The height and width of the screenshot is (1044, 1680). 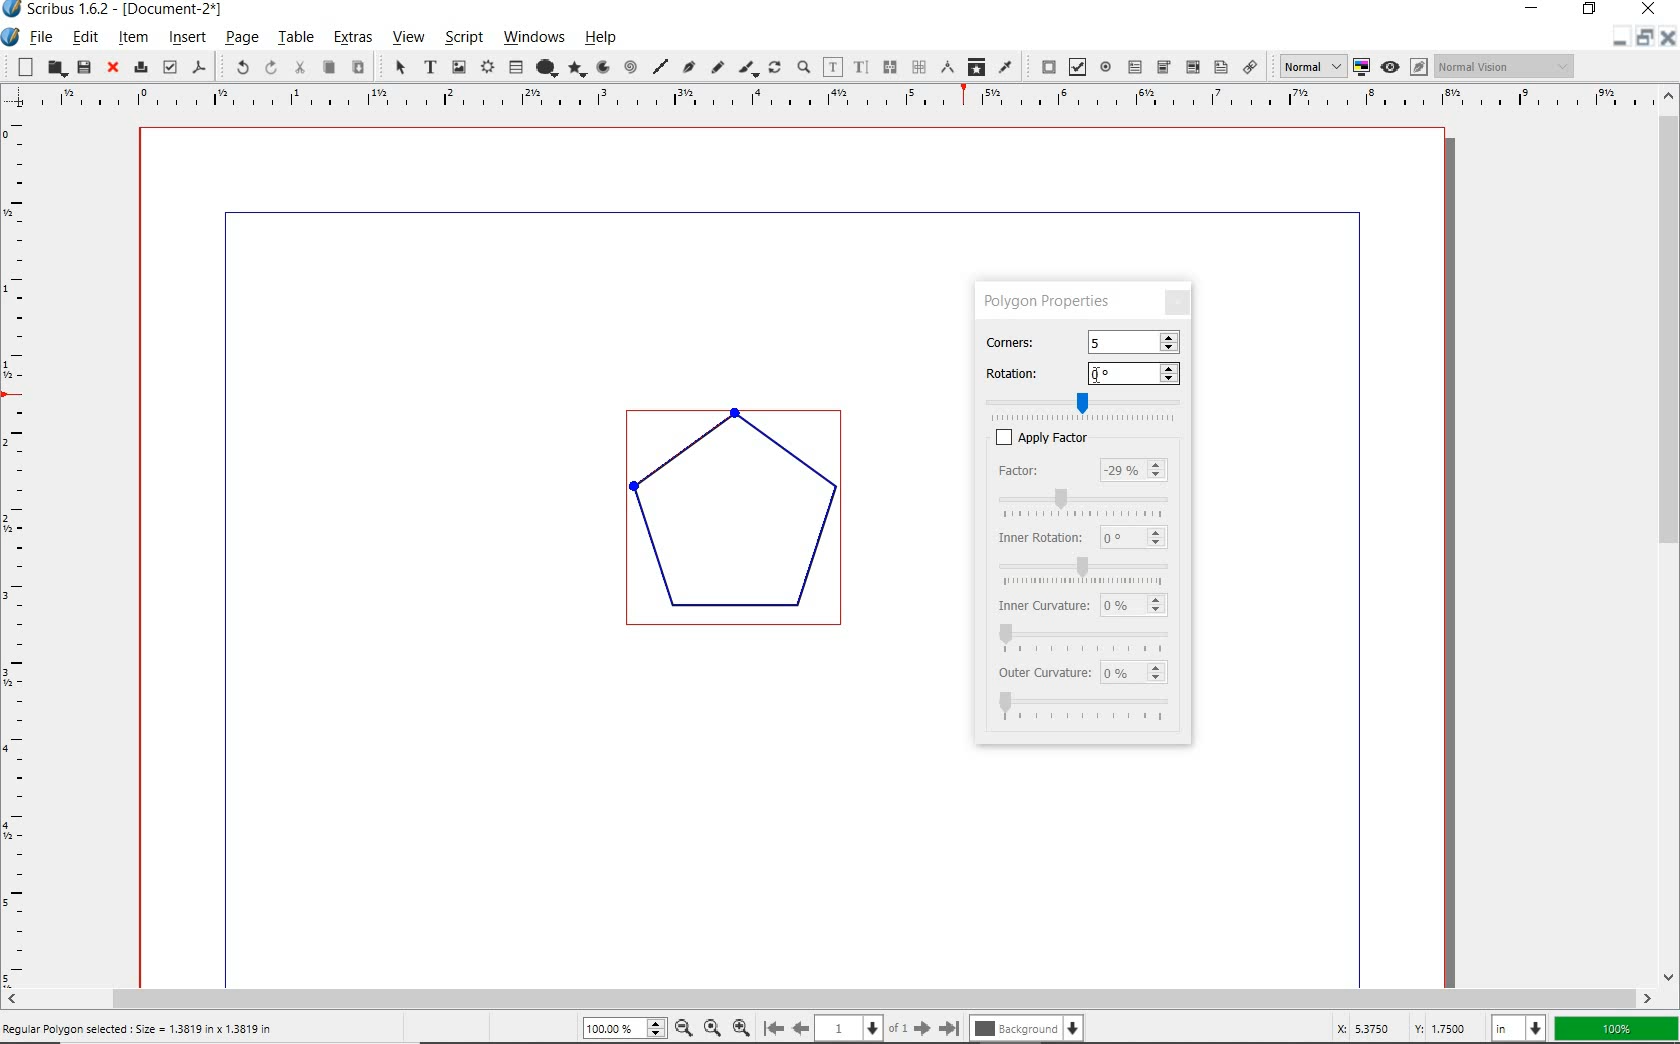 I want to click on input factor, so click(x=1135, y=472).